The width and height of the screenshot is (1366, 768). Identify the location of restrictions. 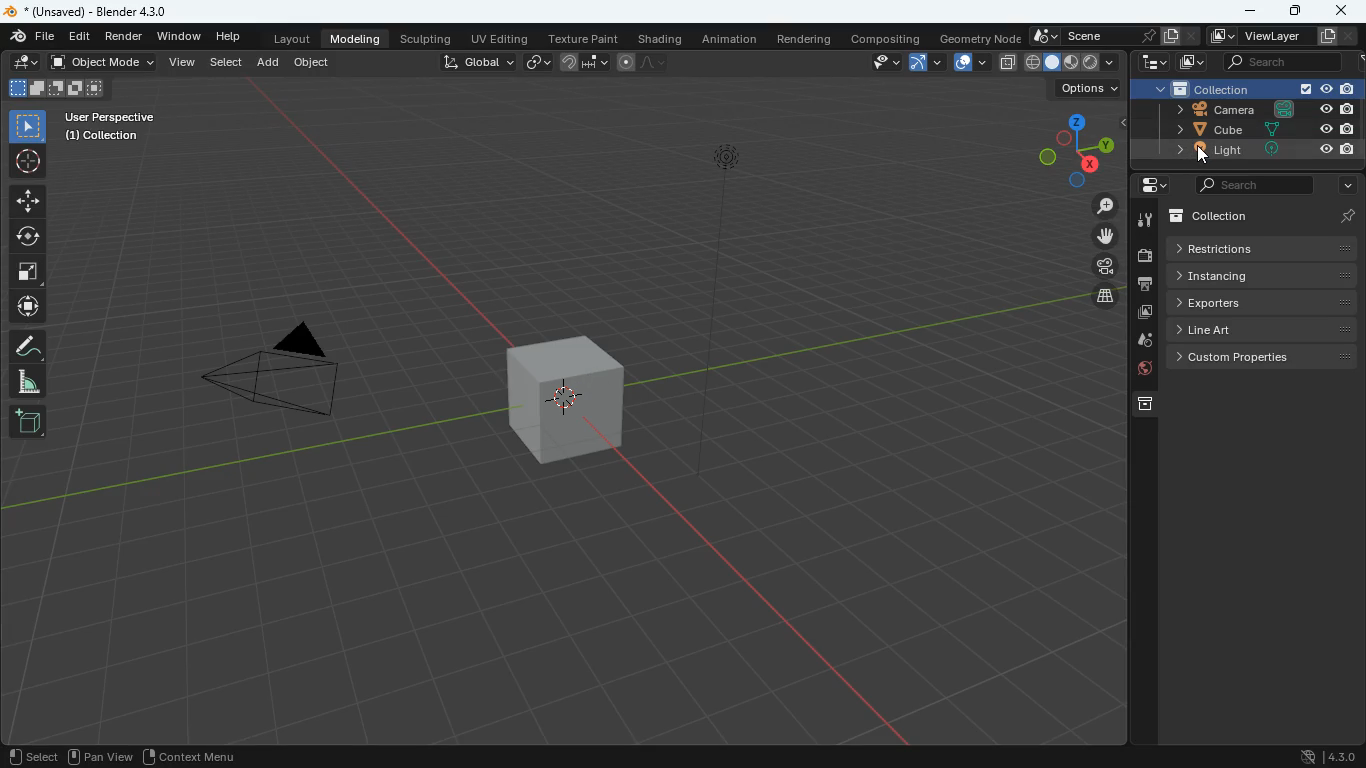
(1263, 247).